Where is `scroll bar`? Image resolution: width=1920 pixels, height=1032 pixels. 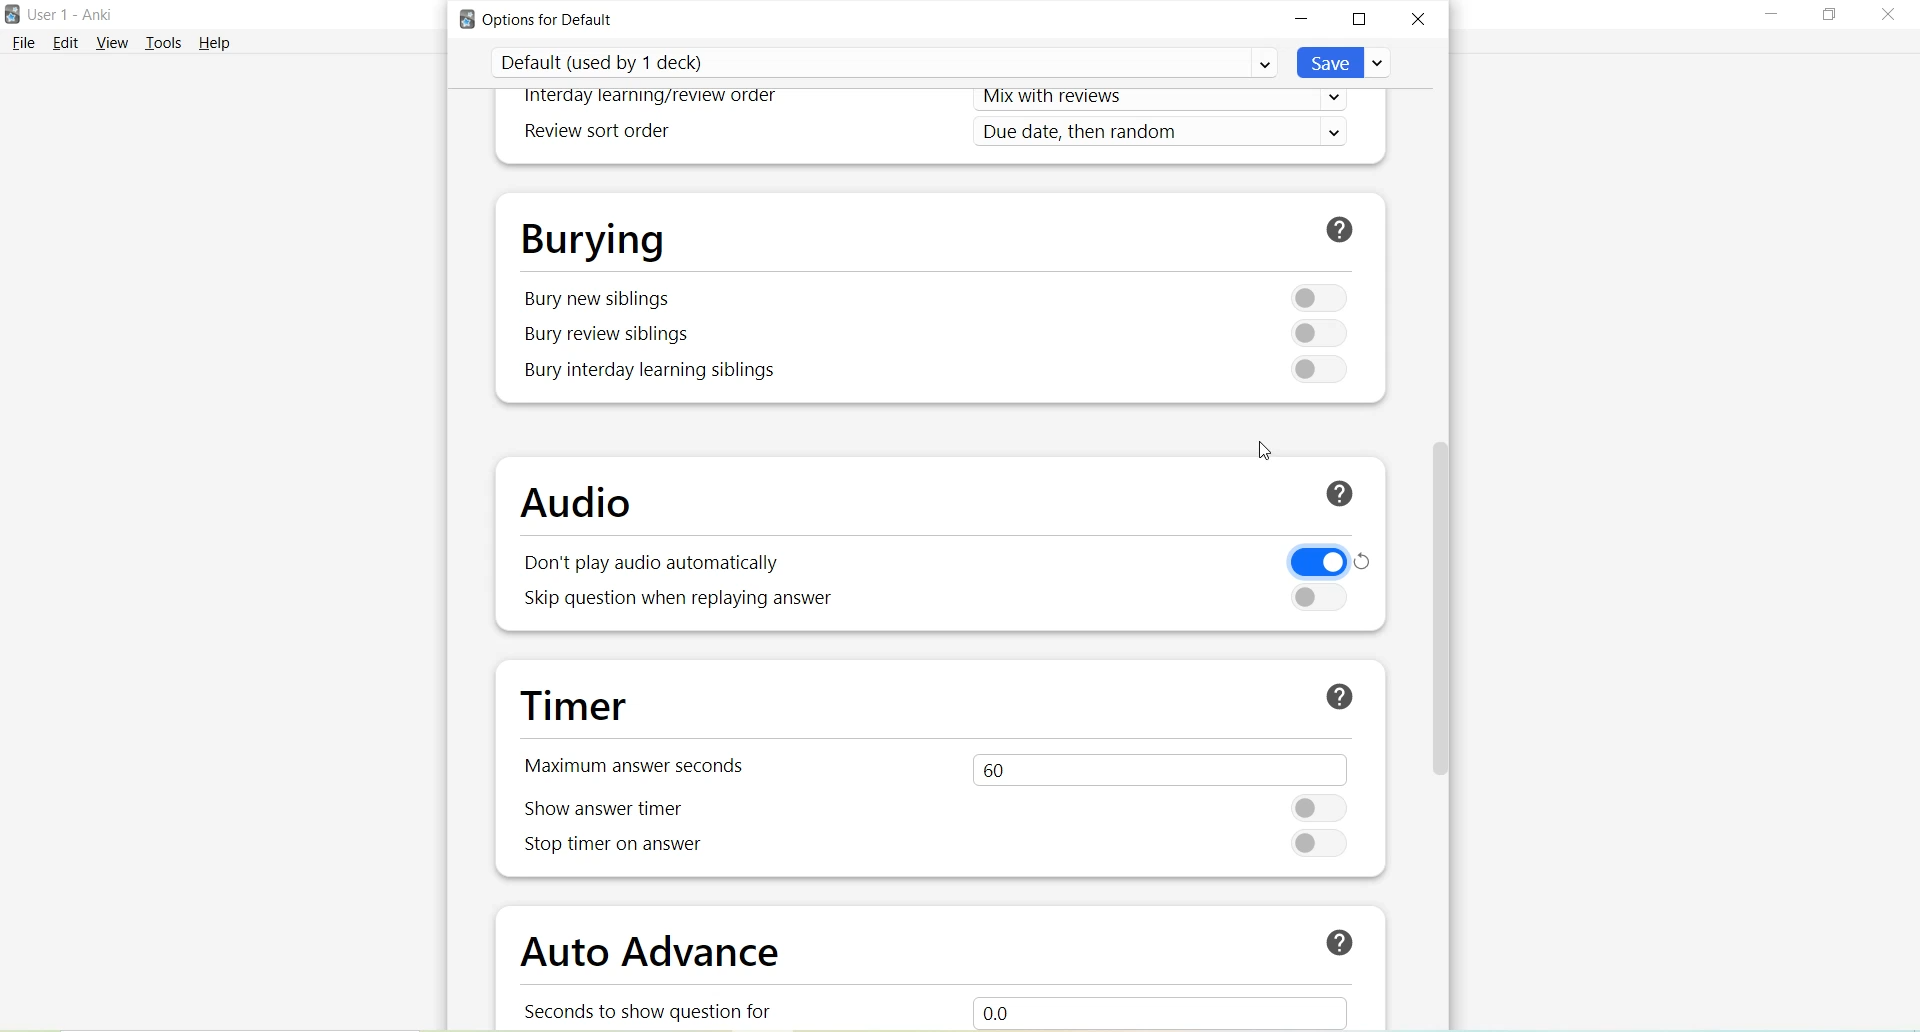 scroll bar is located at coordinates (1439, 614).